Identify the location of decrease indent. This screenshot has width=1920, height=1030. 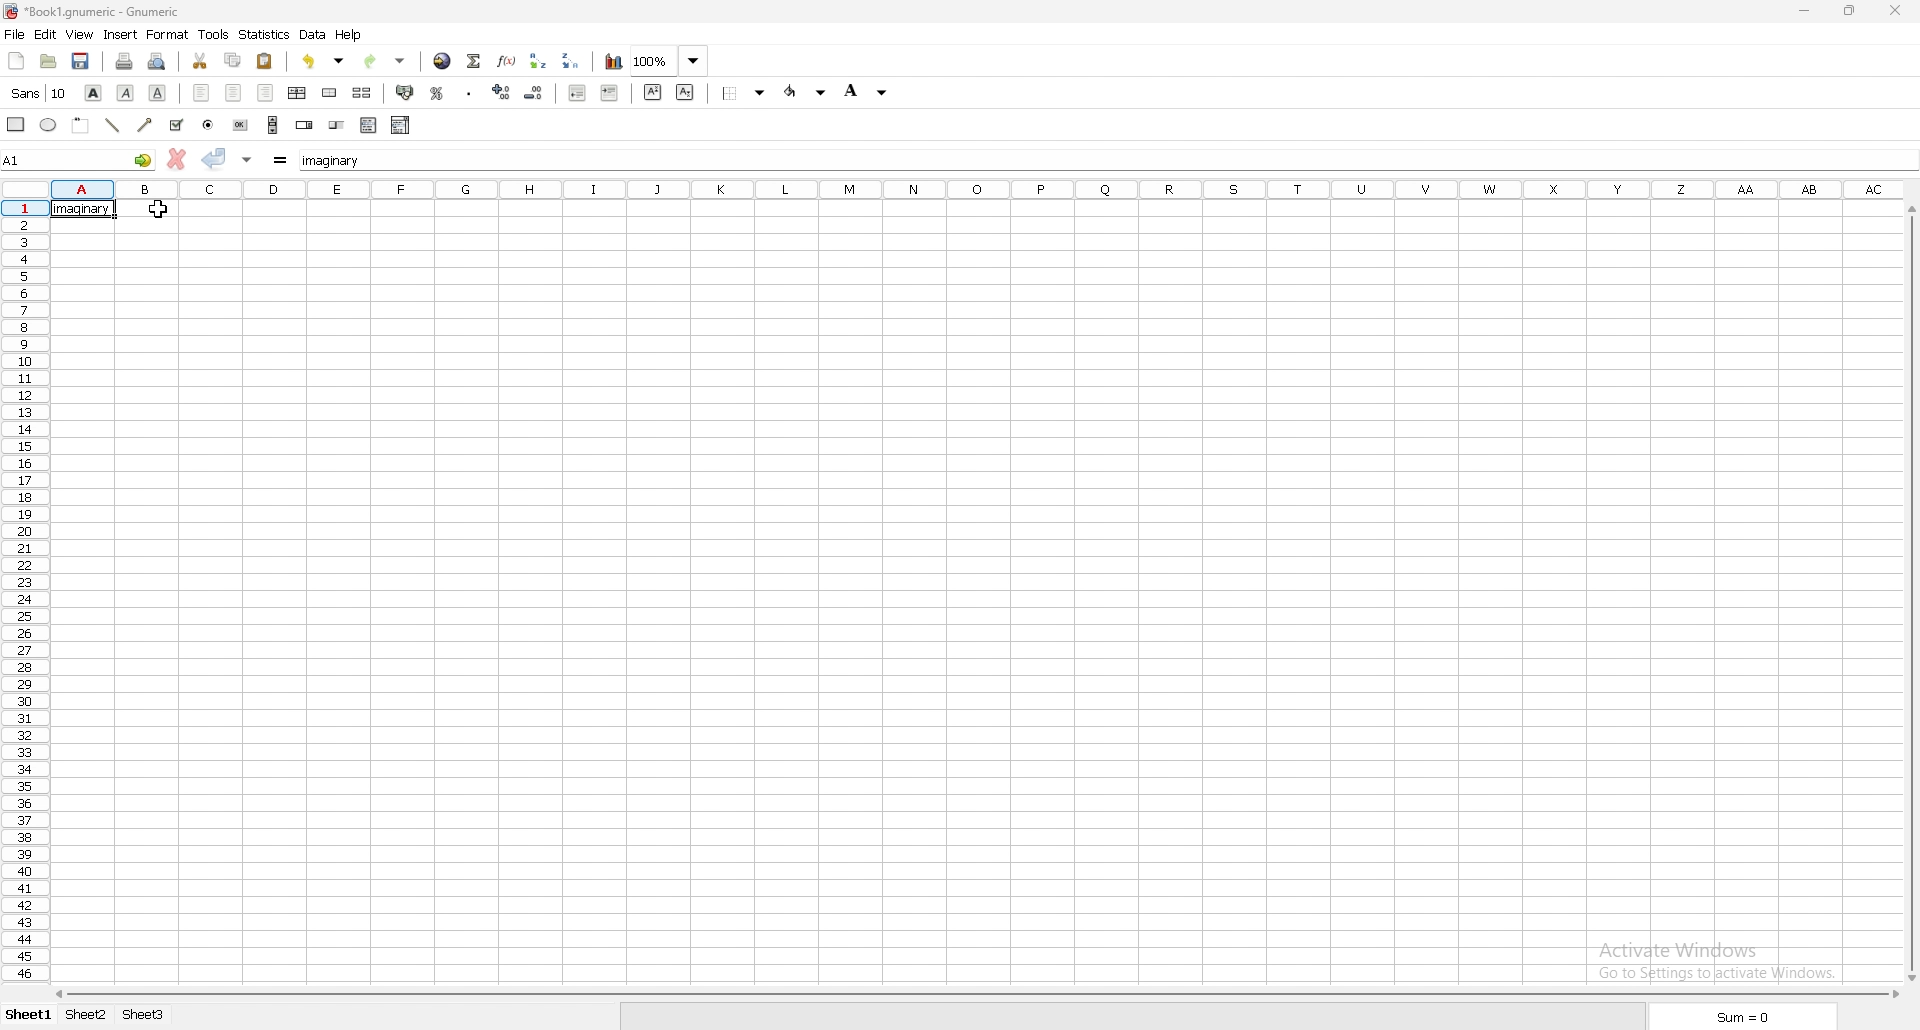
(576, 93).